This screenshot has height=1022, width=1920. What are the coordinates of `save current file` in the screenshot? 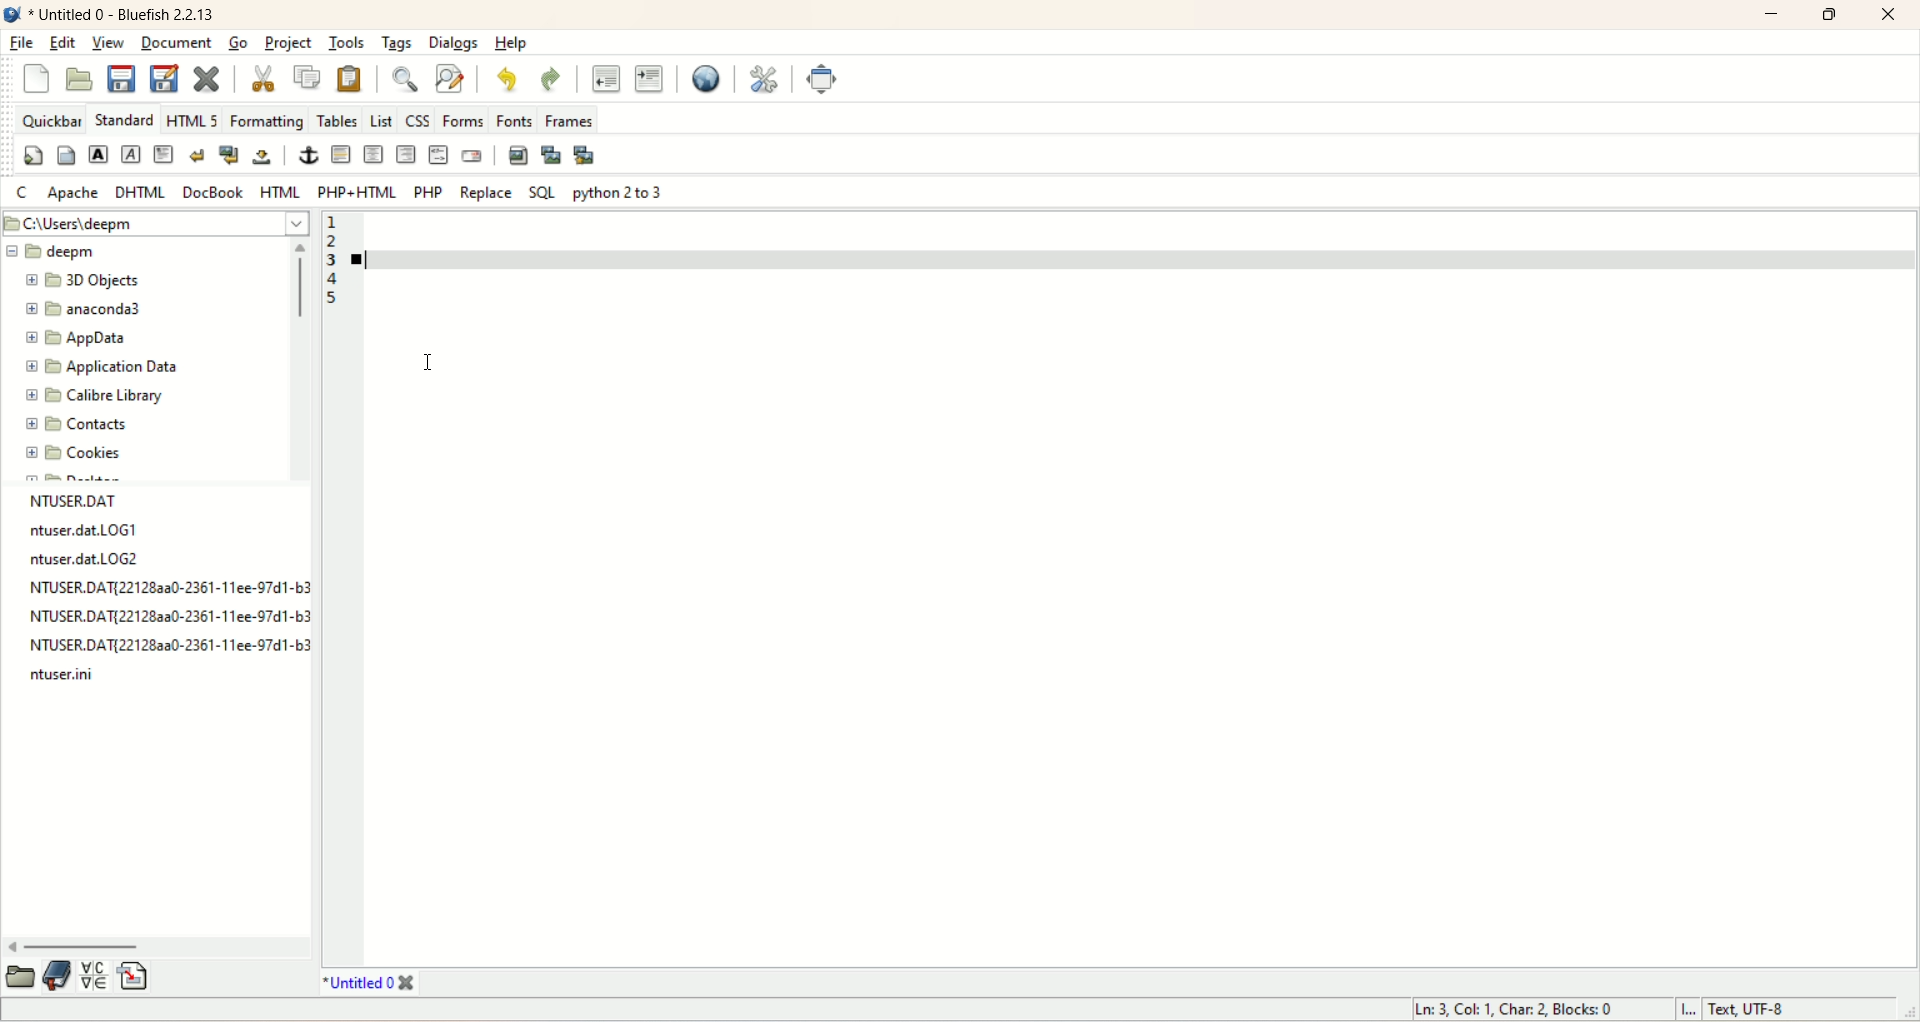 It's located at (122, 80).